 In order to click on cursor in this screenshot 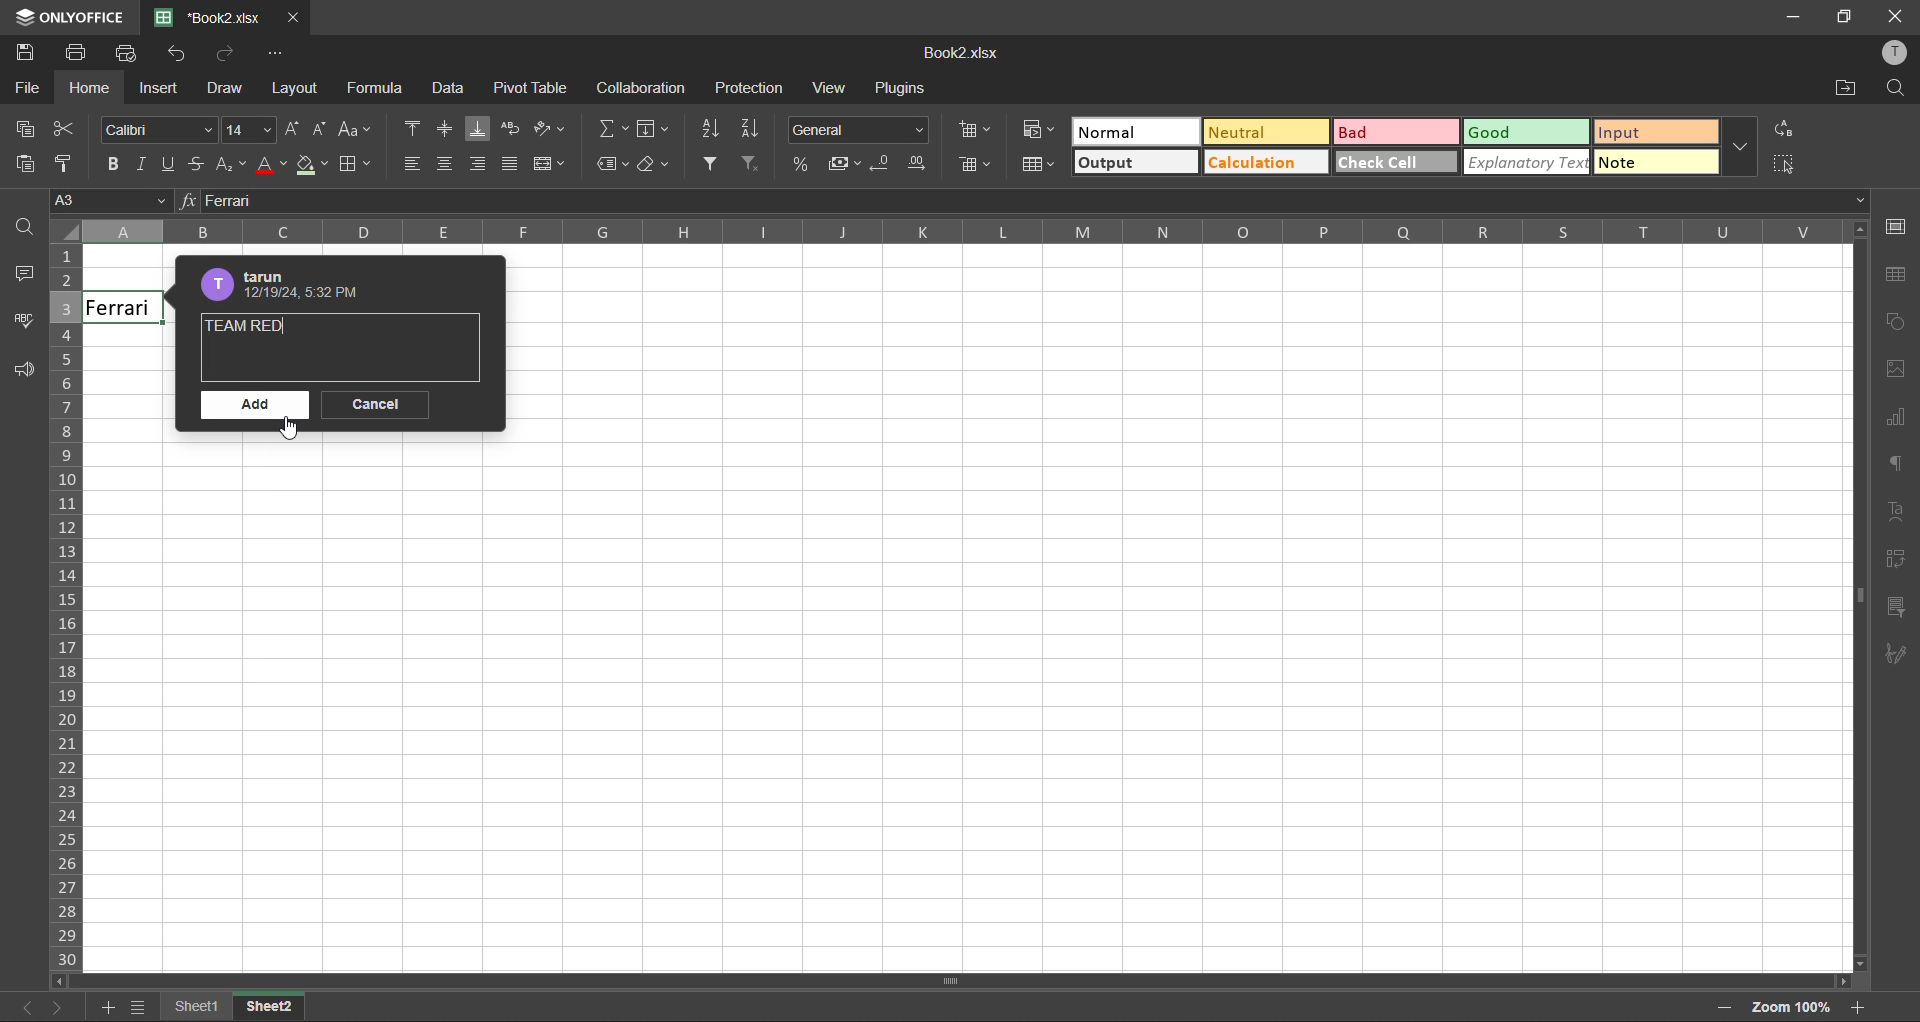, I will do `click(291, 433)`.